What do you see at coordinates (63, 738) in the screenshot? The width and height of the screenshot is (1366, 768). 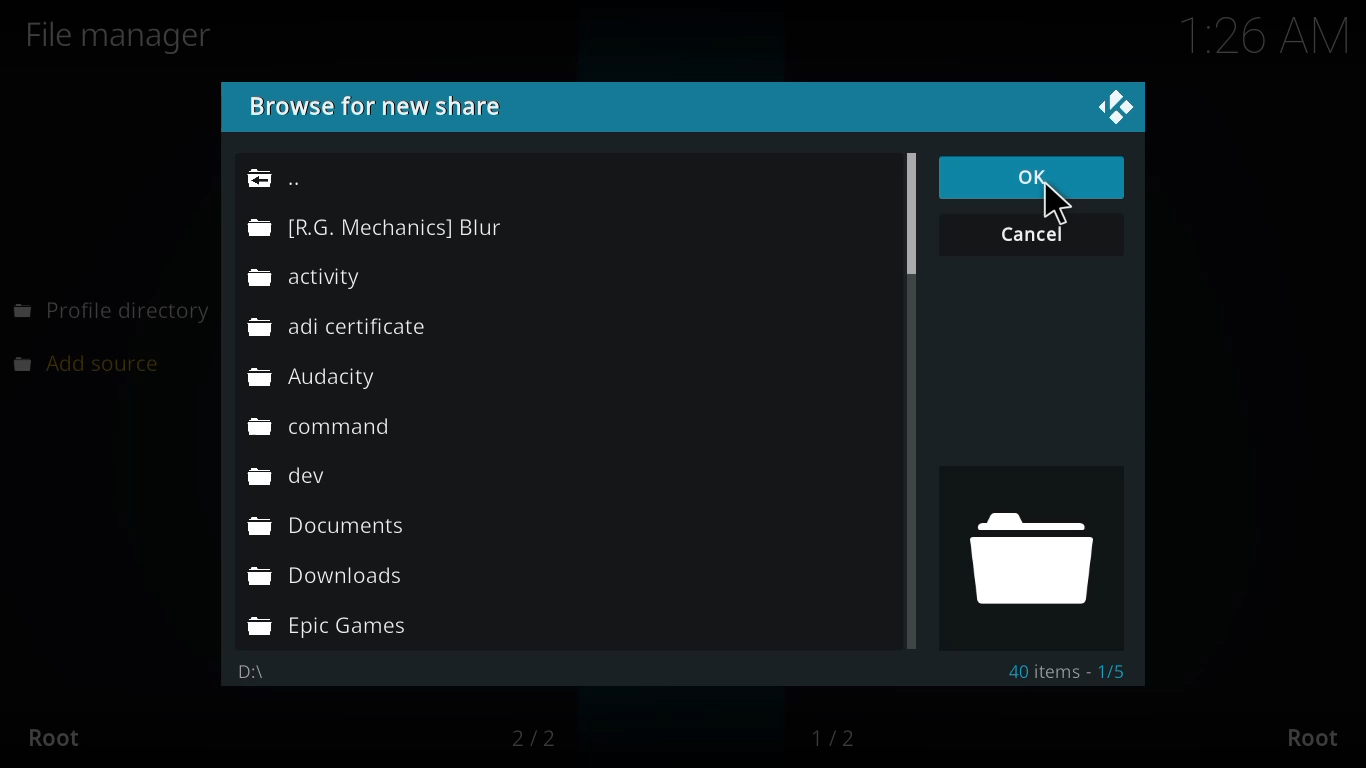 I see `root` at bounding box center [63, 738].